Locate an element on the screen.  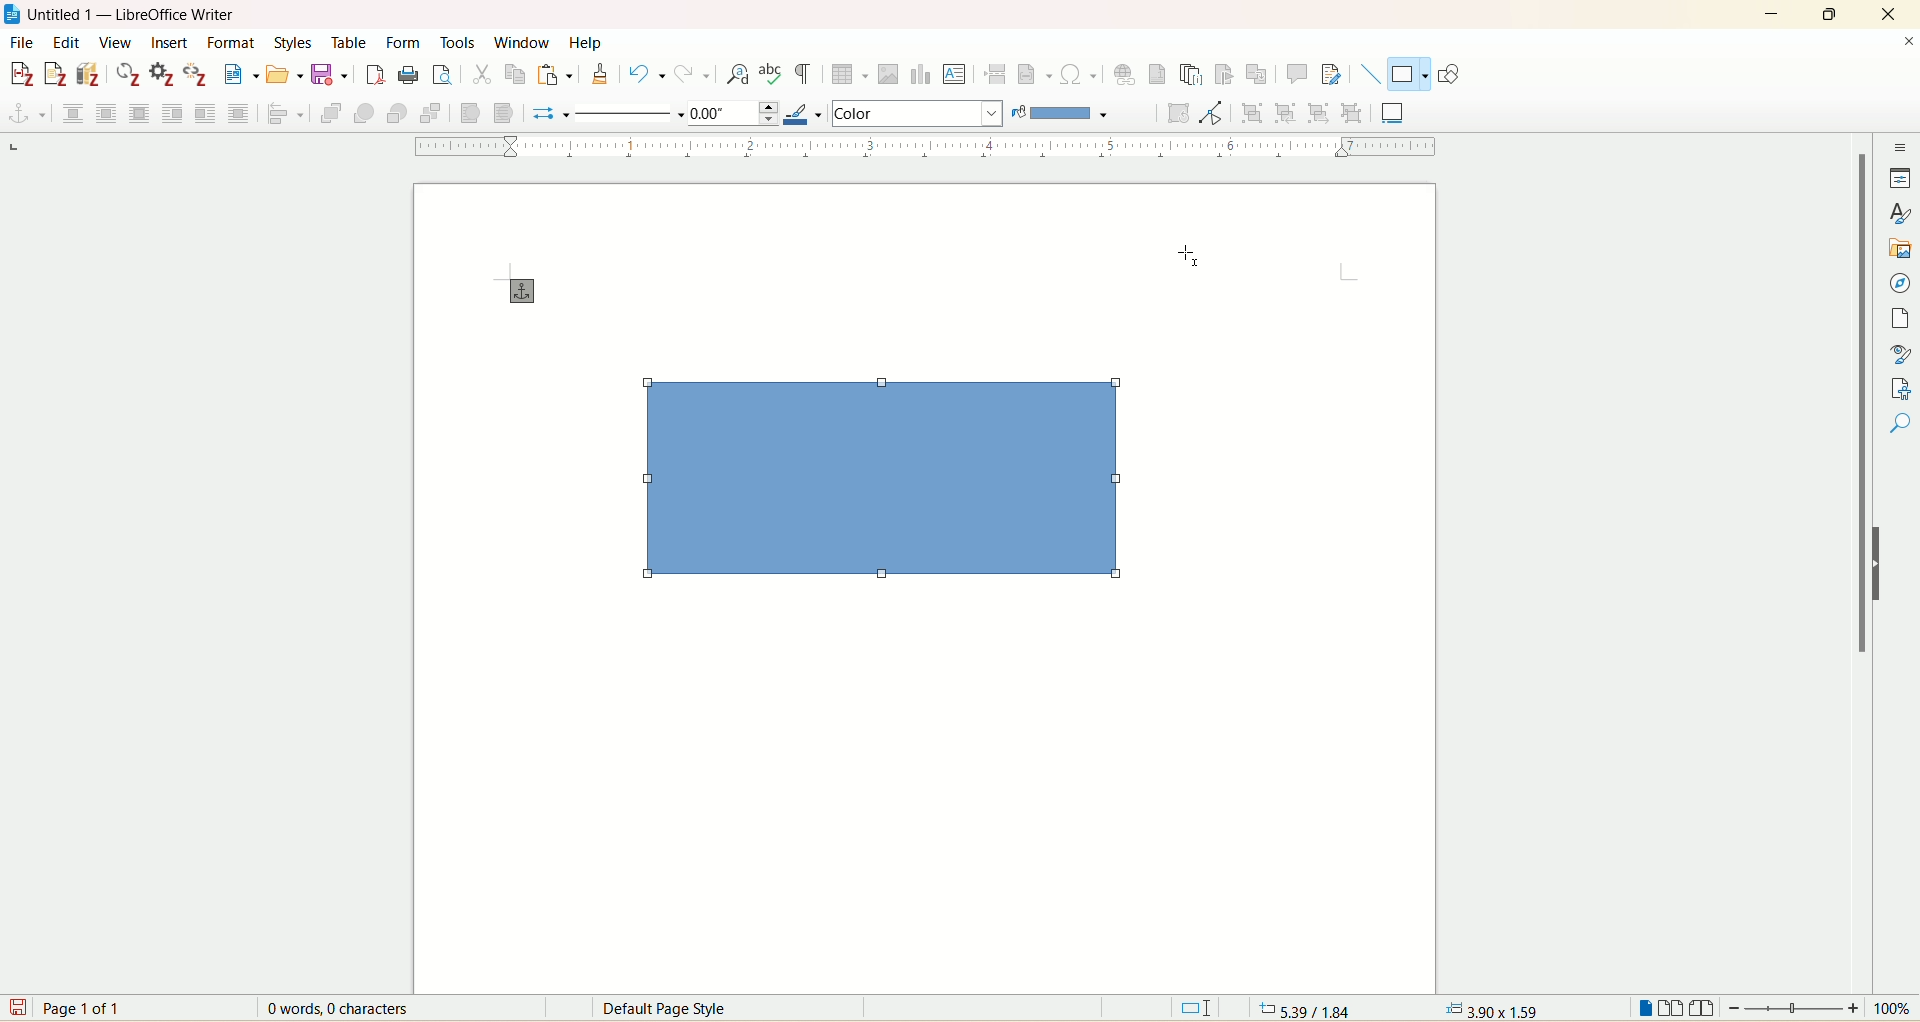
insert caption is located at coordinates (1393, 110).